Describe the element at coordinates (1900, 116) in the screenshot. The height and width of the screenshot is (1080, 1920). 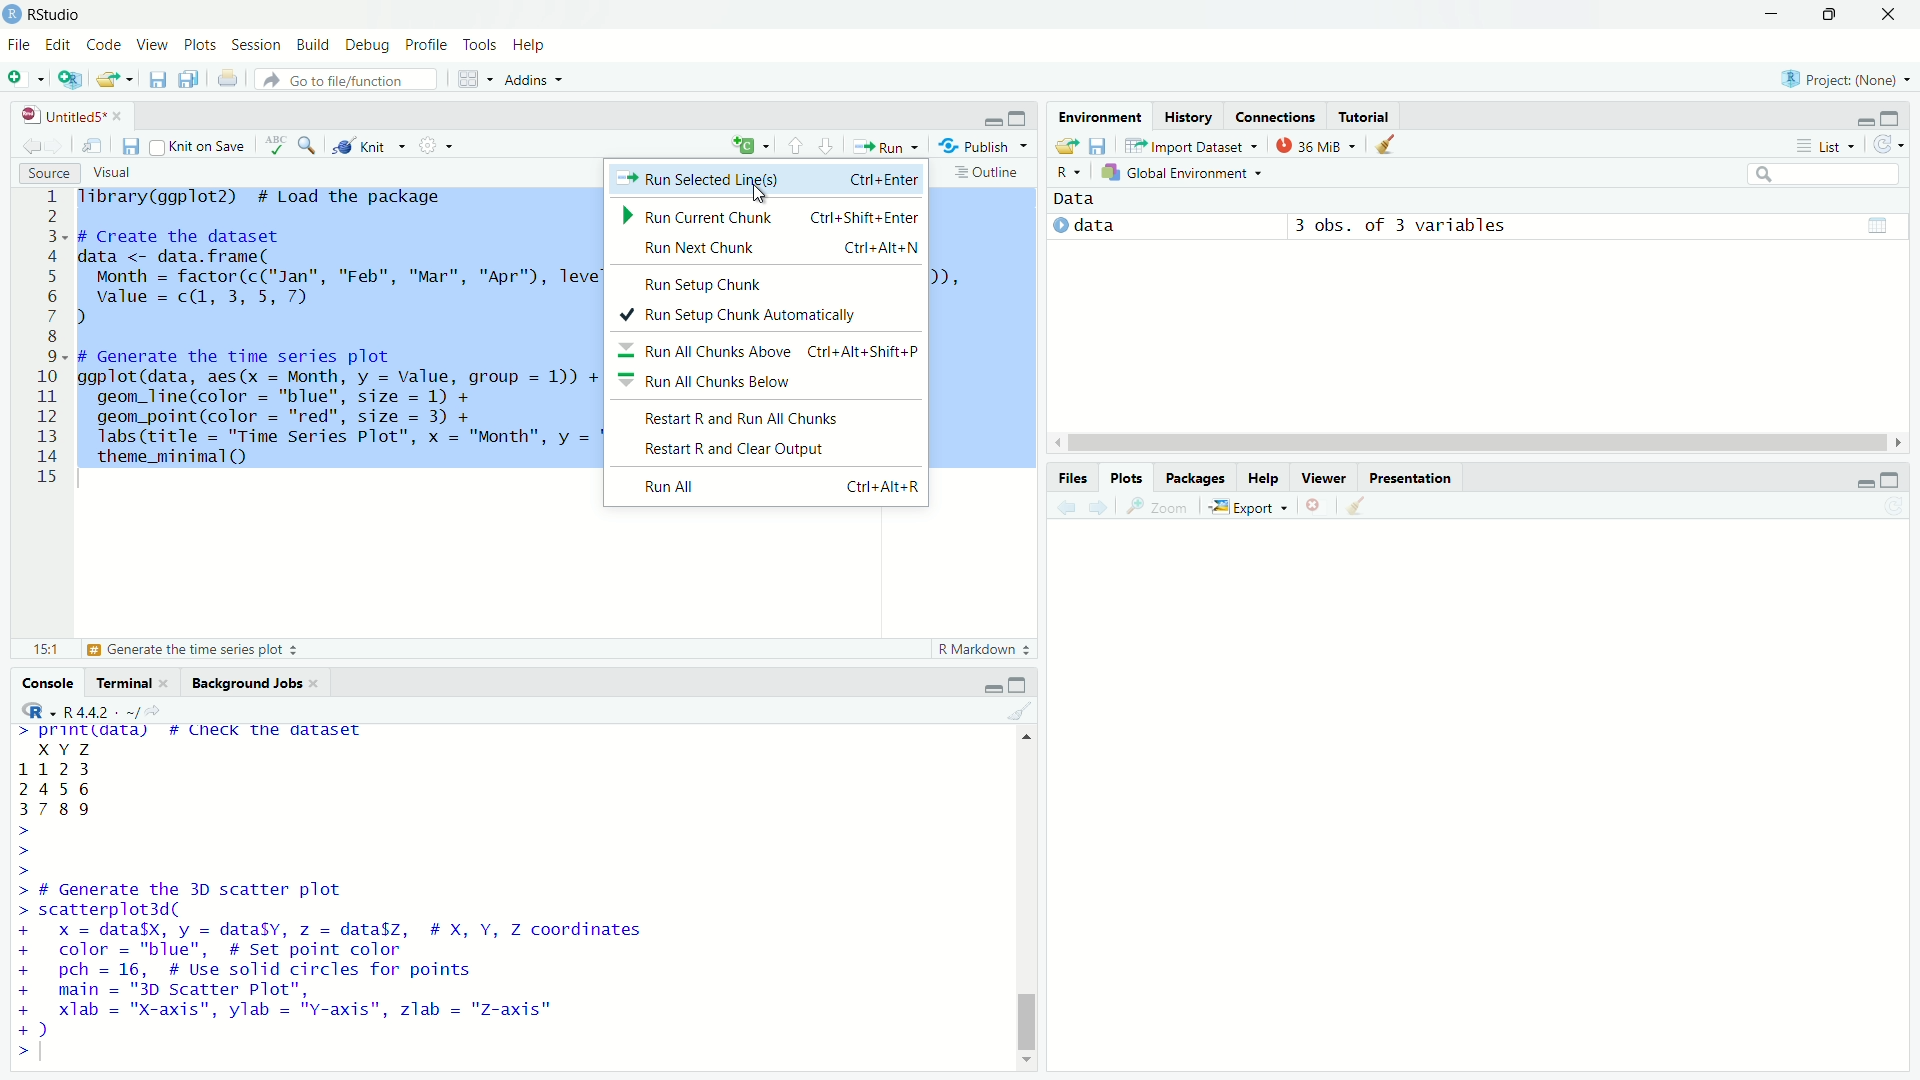
I see `maximize` at that location.